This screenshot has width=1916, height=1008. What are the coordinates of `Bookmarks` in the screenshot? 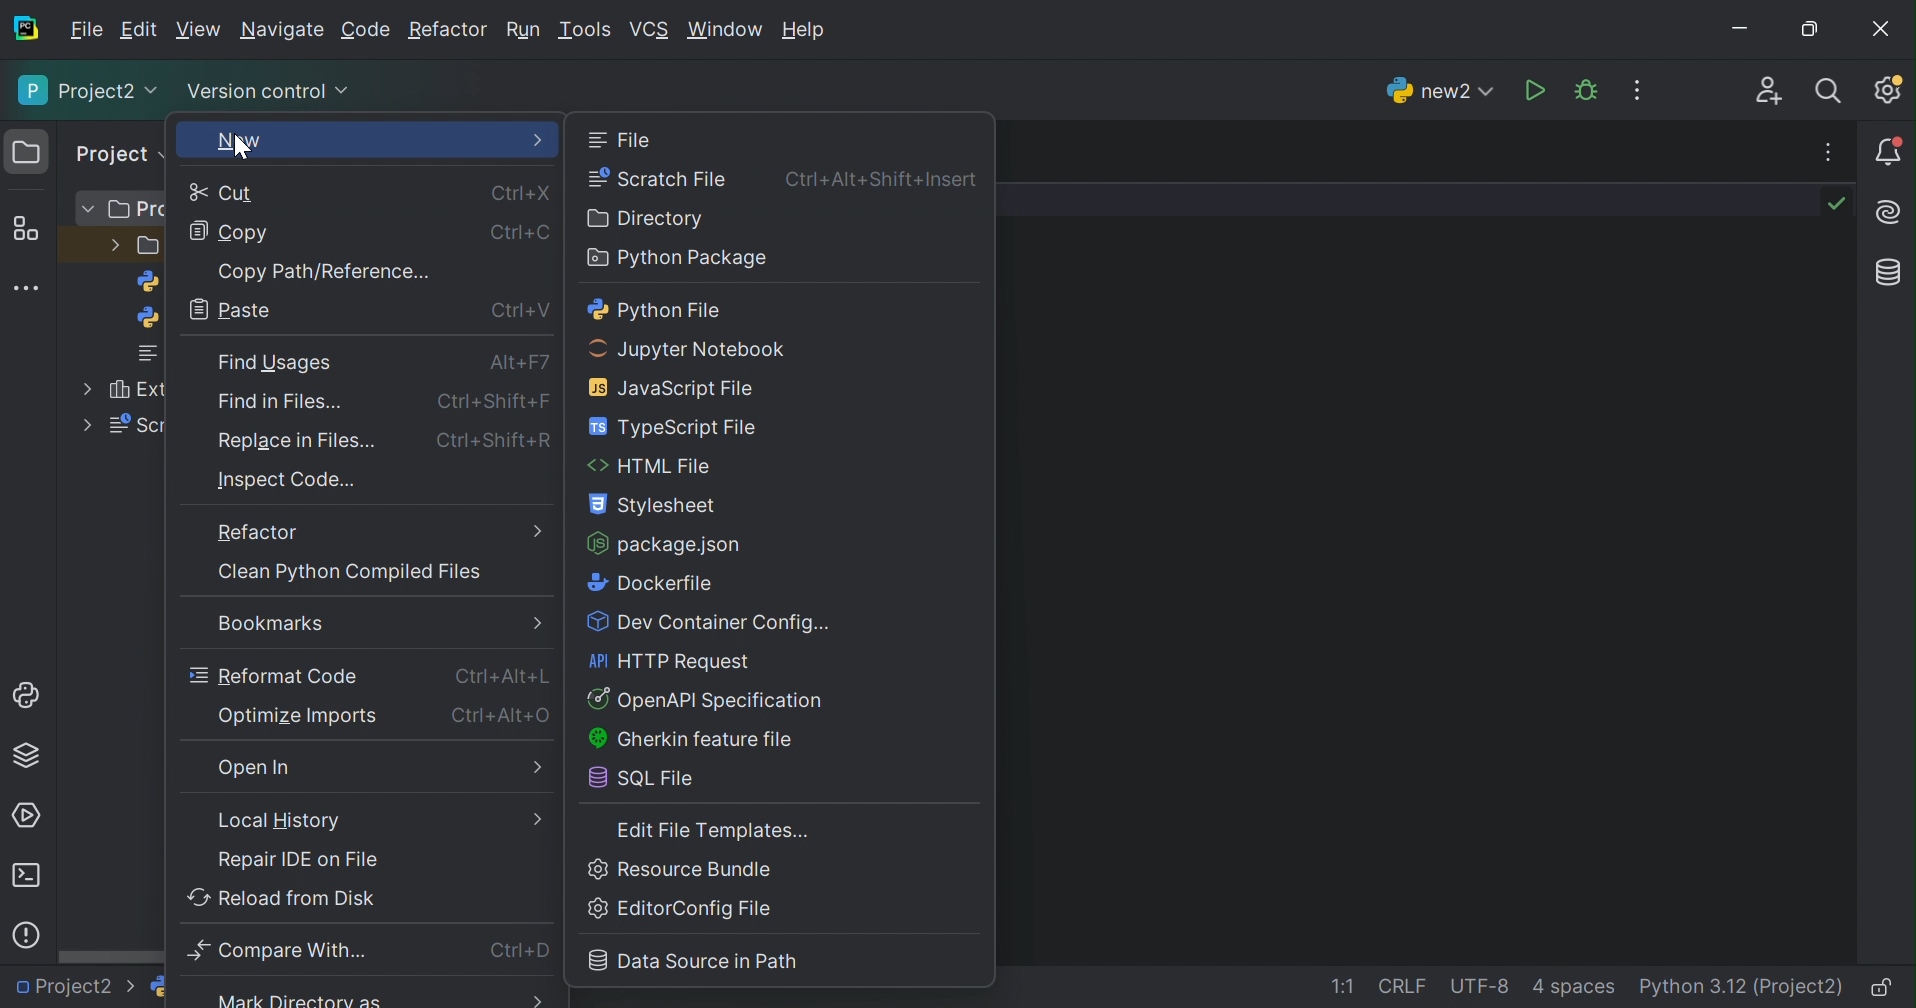 It's located at (271, 623).